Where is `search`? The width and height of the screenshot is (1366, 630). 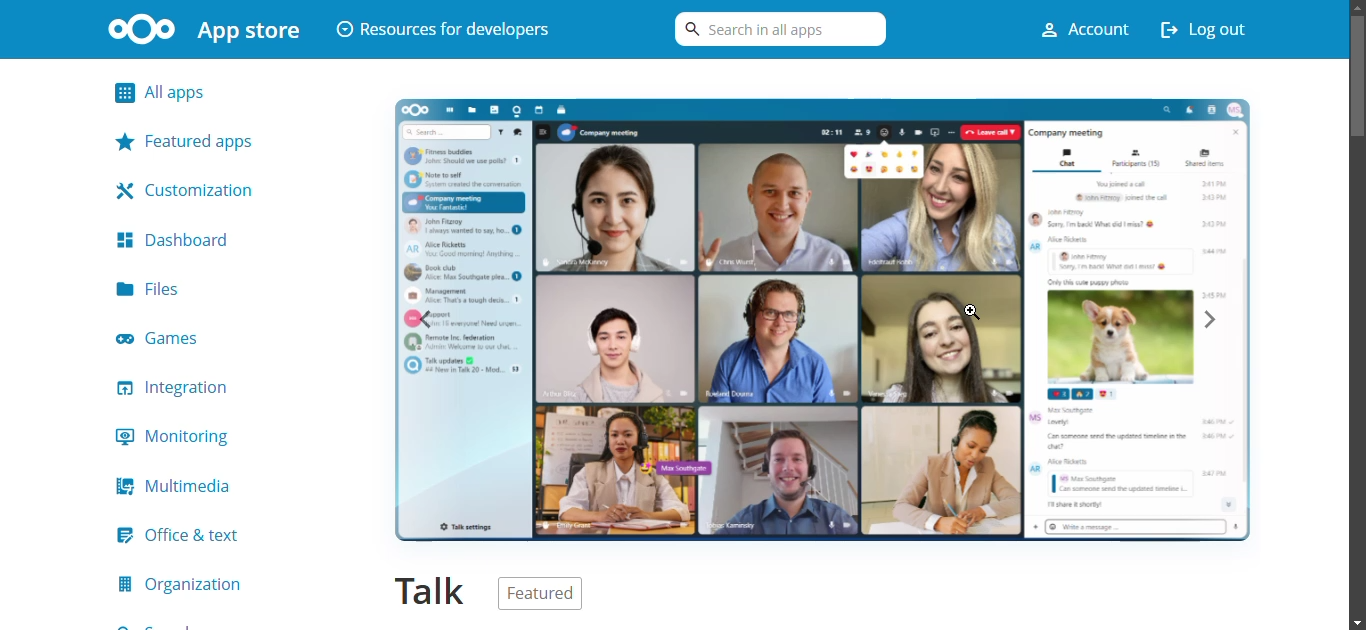
search is located at coordinates (775, 35).